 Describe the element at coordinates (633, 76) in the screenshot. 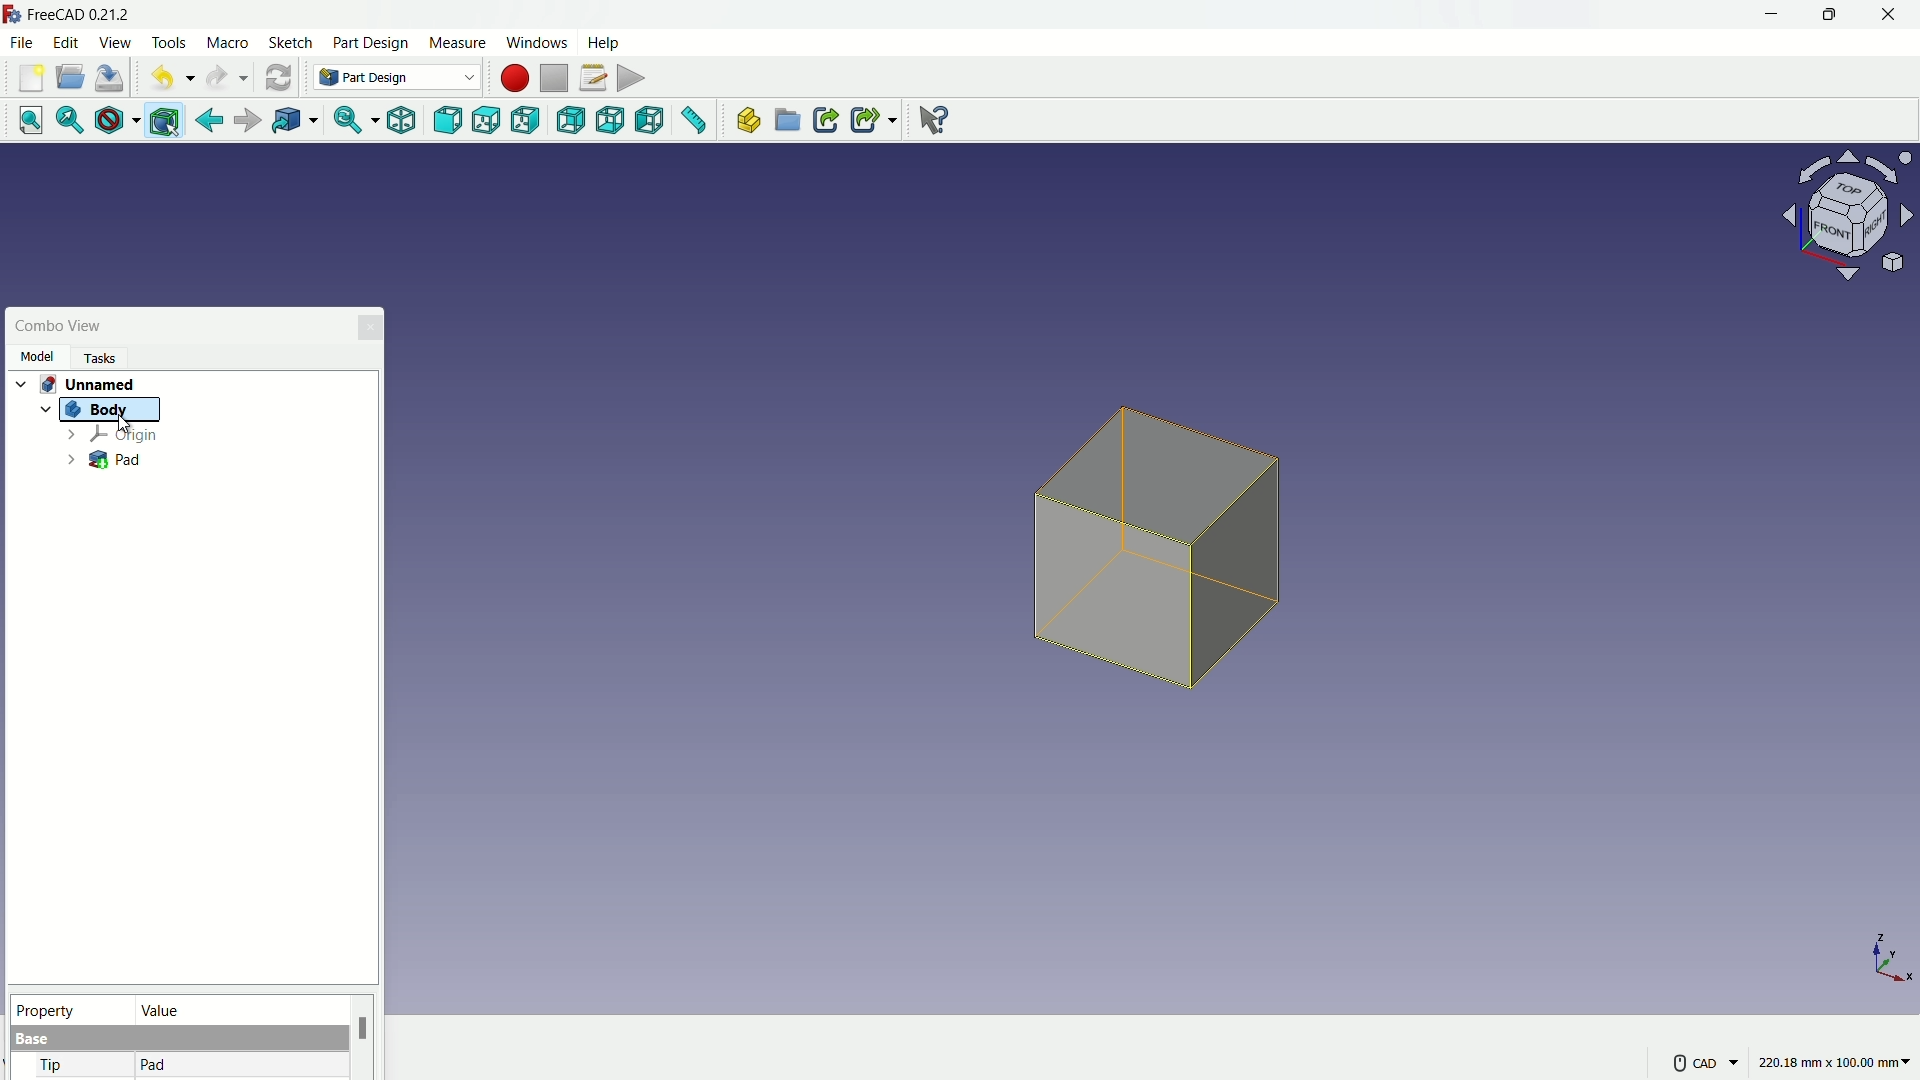

I see `execute macros` at that location.